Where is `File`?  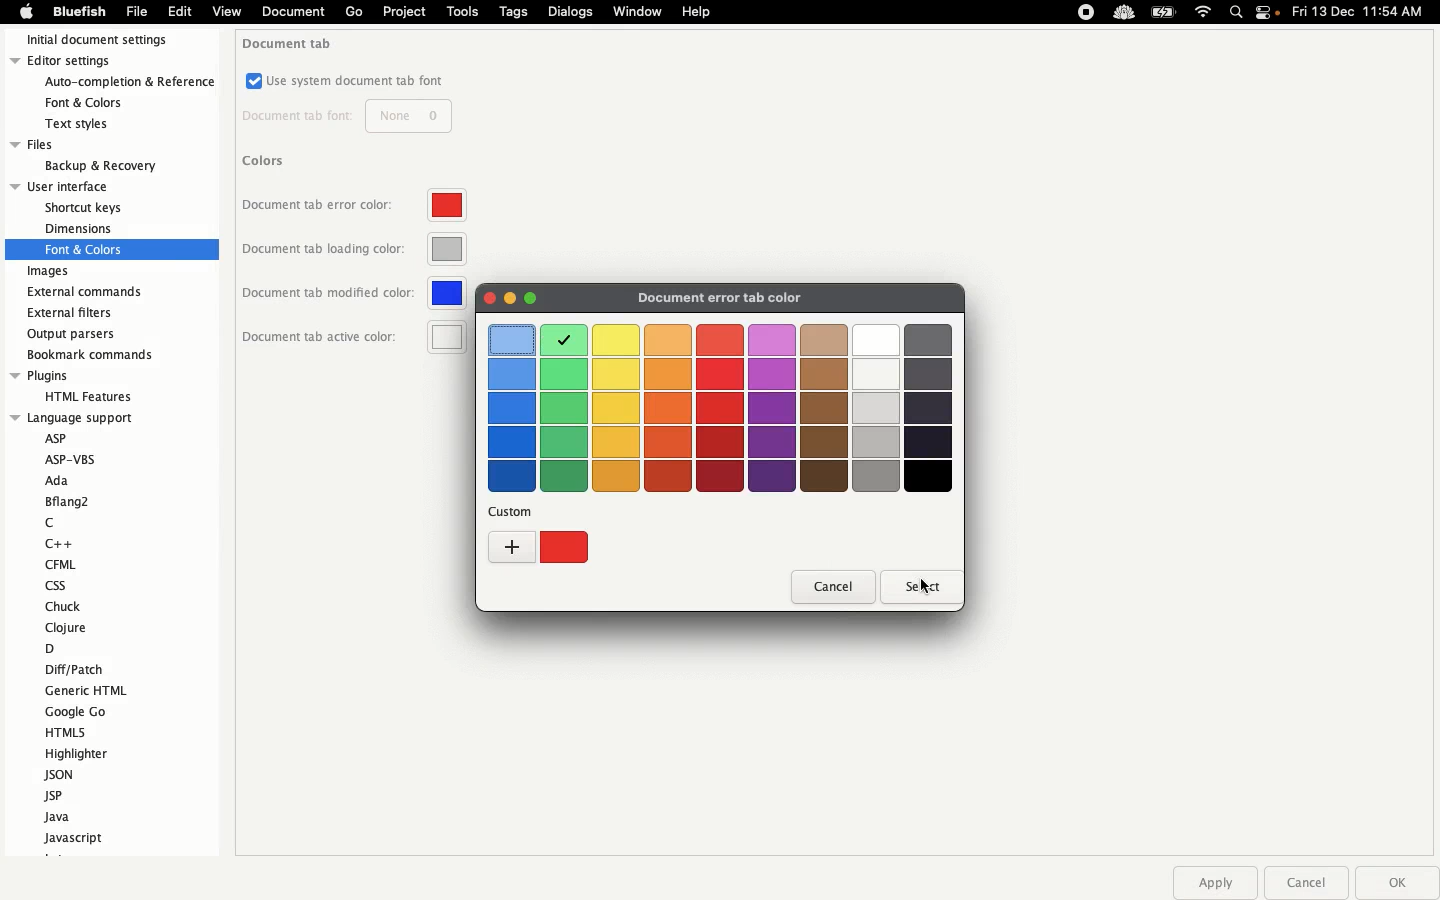
File is located at coordinates (137, 11).